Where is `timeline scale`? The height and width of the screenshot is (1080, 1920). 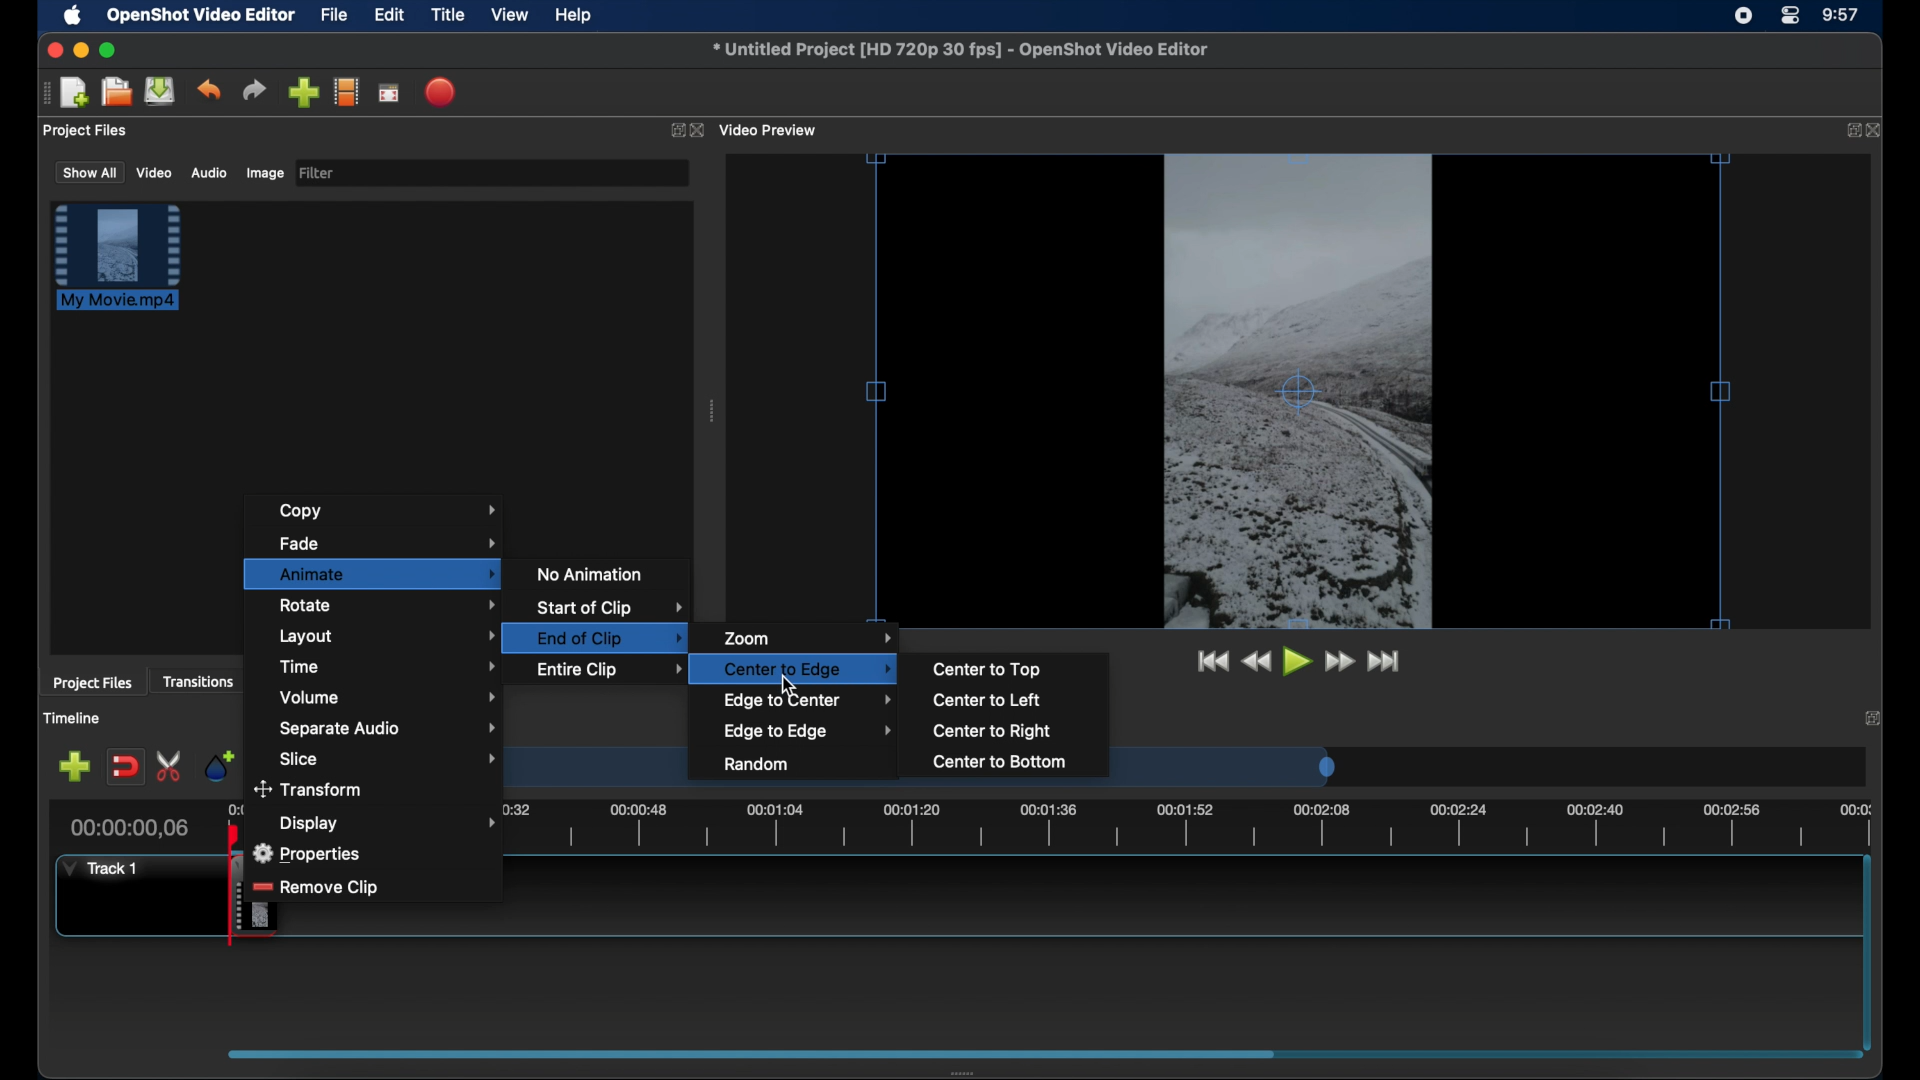
timeline scale is located at coordinates (1238, 766).